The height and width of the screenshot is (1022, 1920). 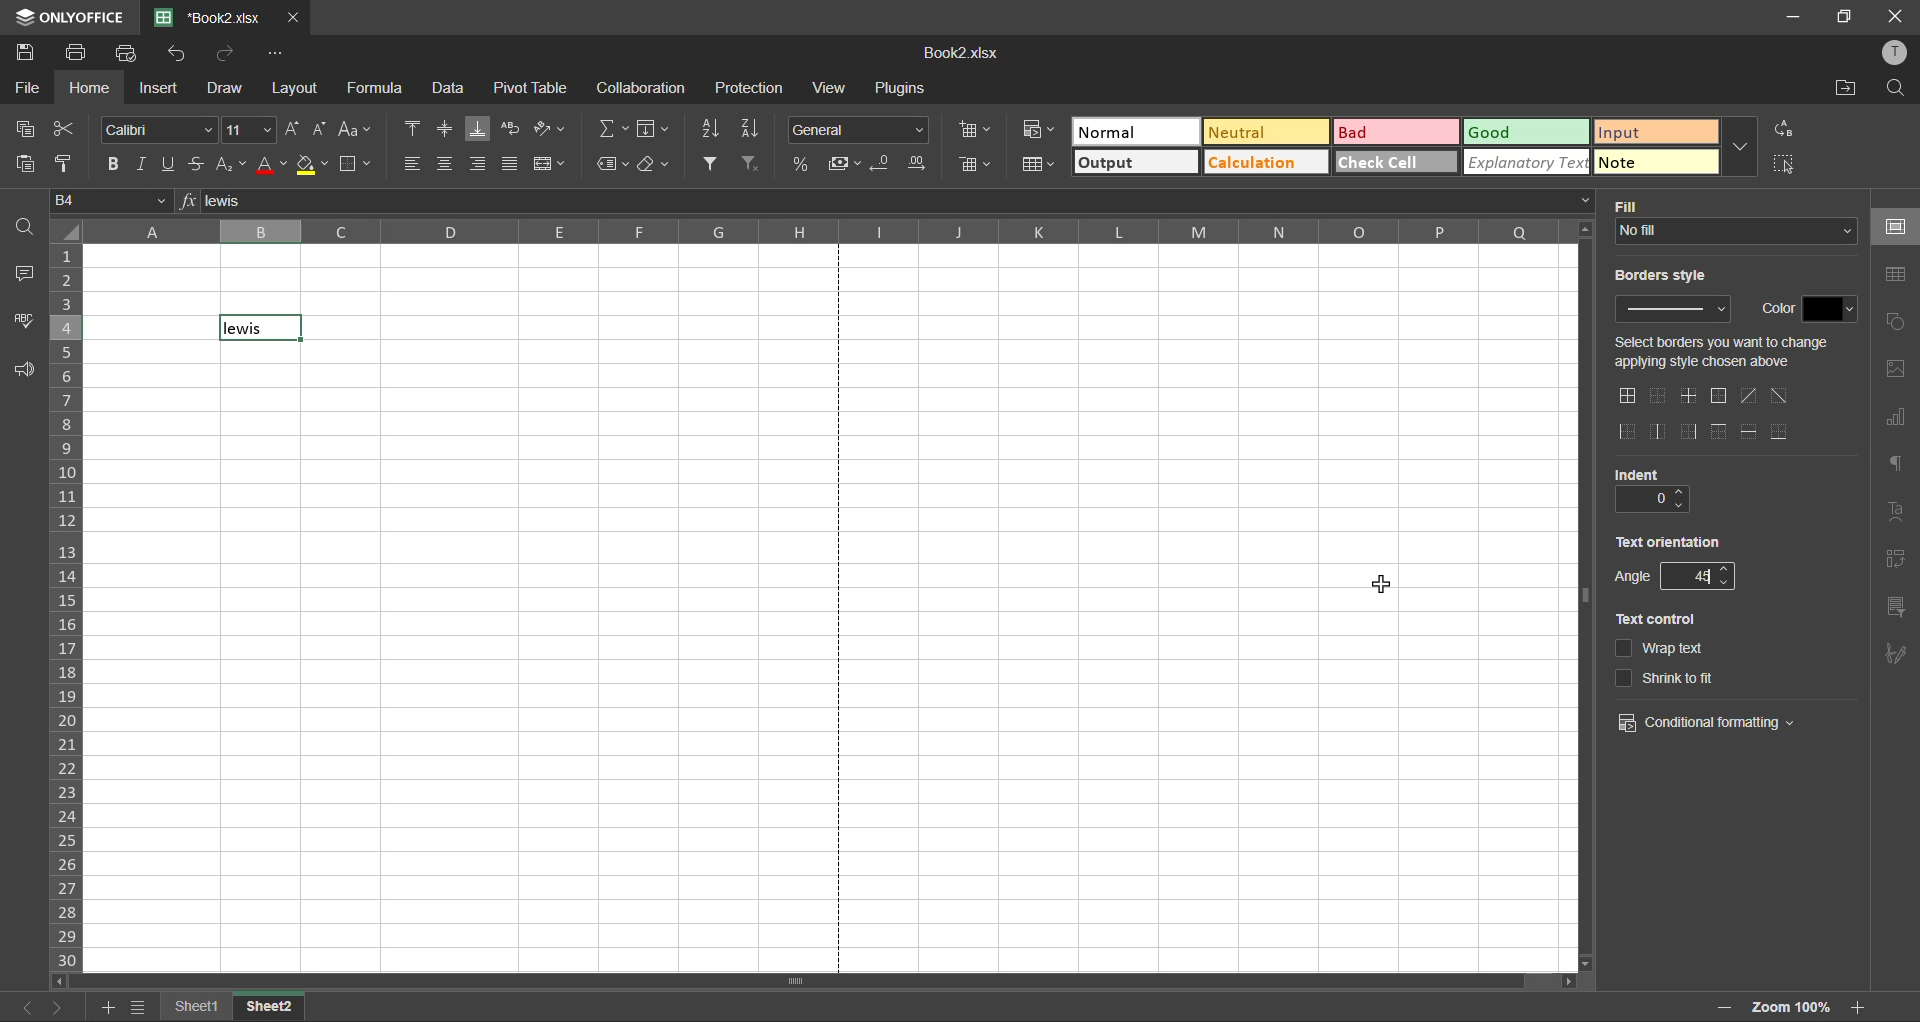 What do you see at coordinates (1527, 164) in the screenshot?
I see `explanatory text` at bounding box center [1527, 164].